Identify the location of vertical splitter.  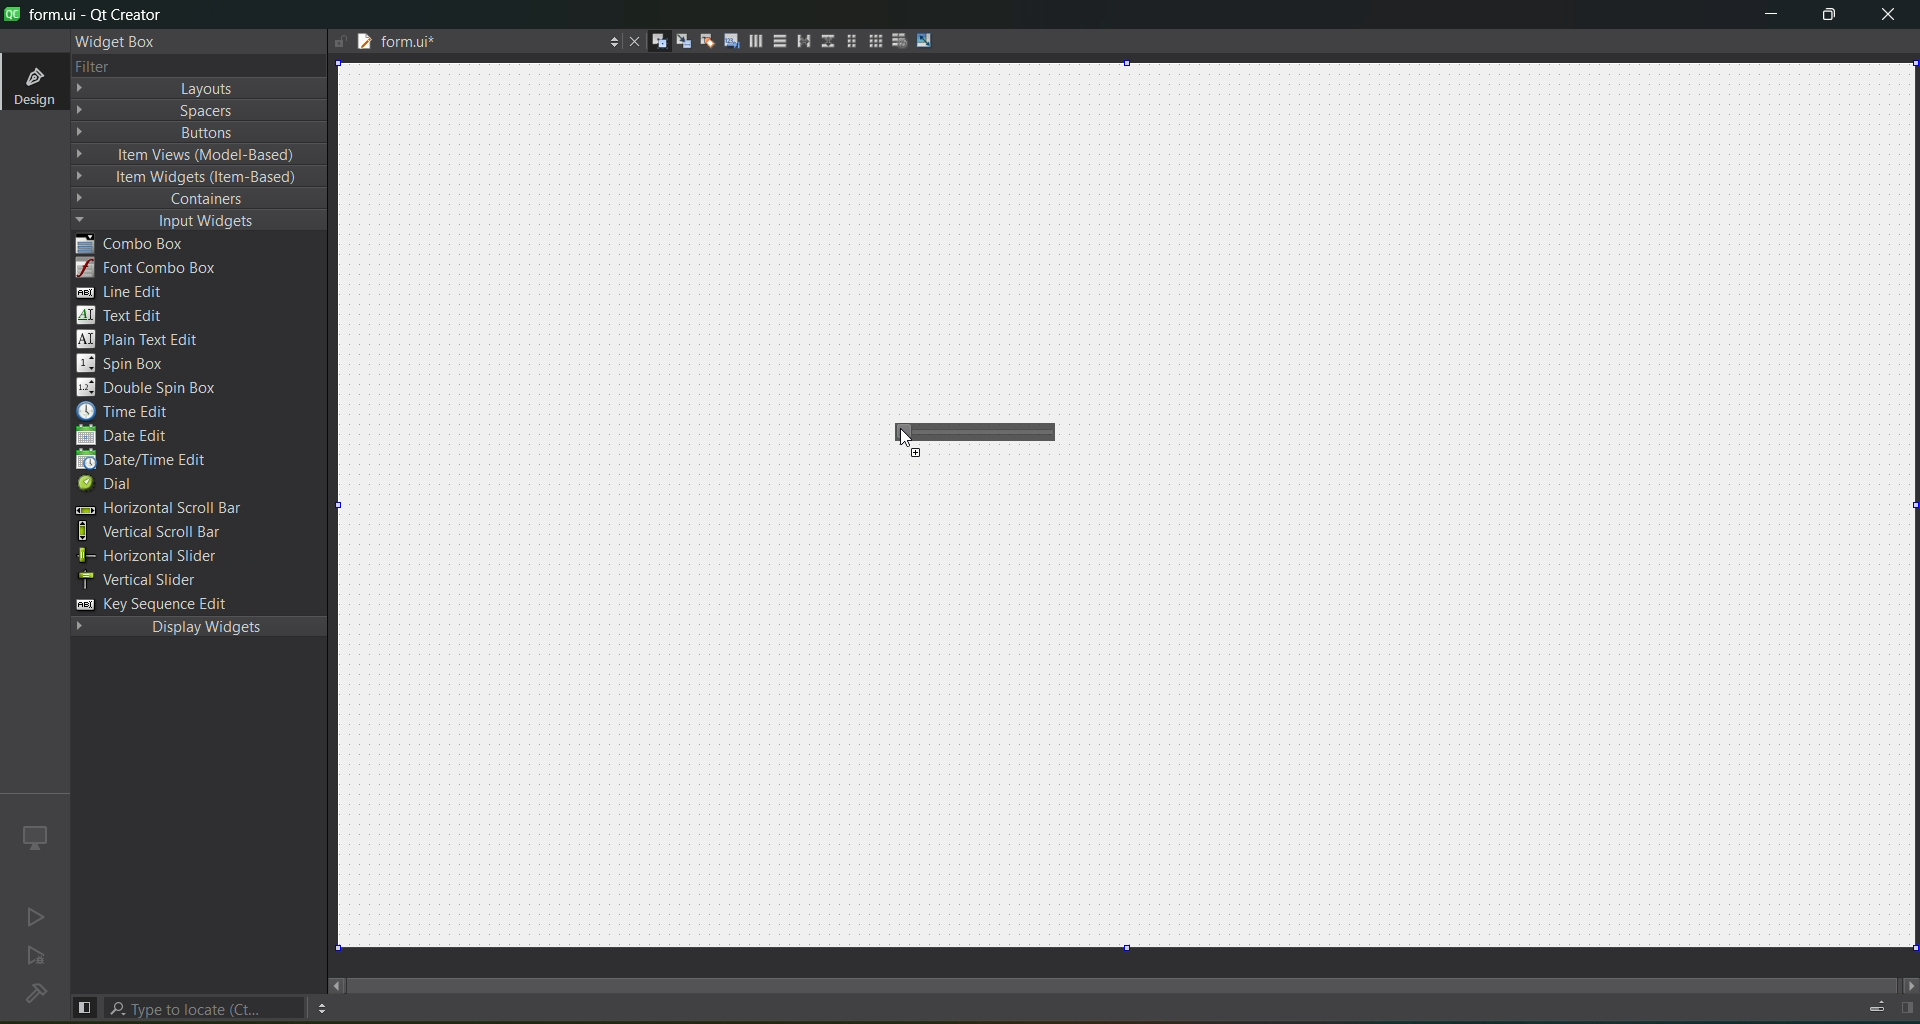
(826, 41).